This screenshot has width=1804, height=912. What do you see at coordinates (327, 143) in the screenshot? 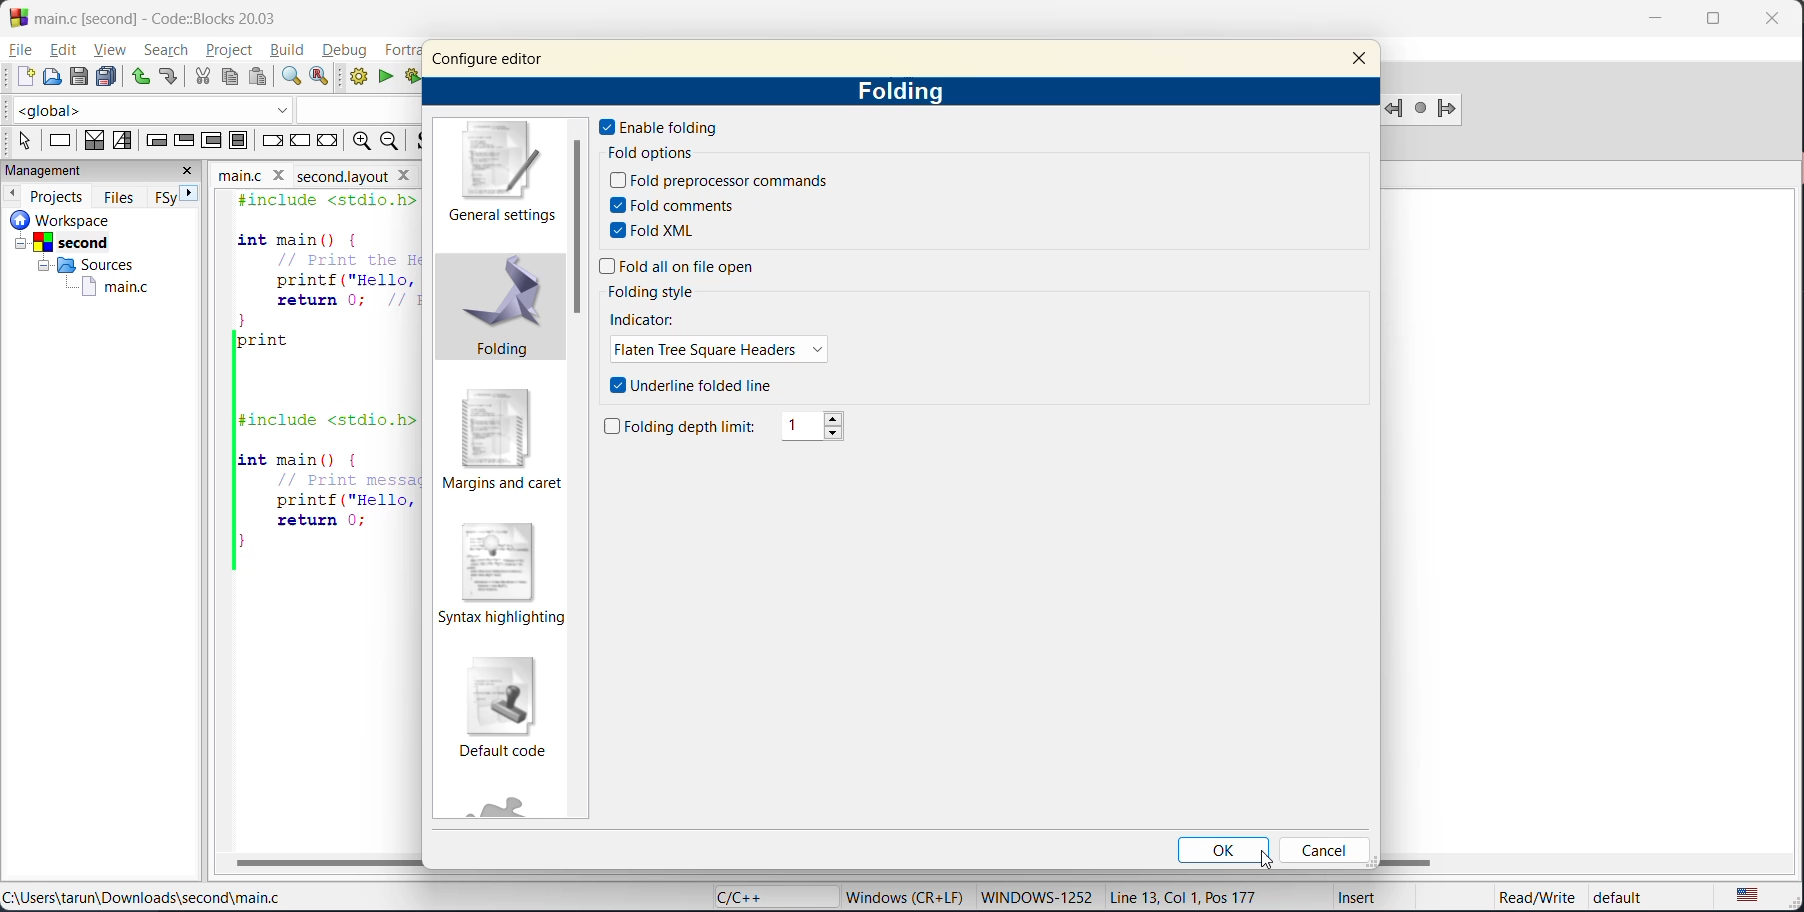
I see `return instruction` at bounding box center [327, 143].